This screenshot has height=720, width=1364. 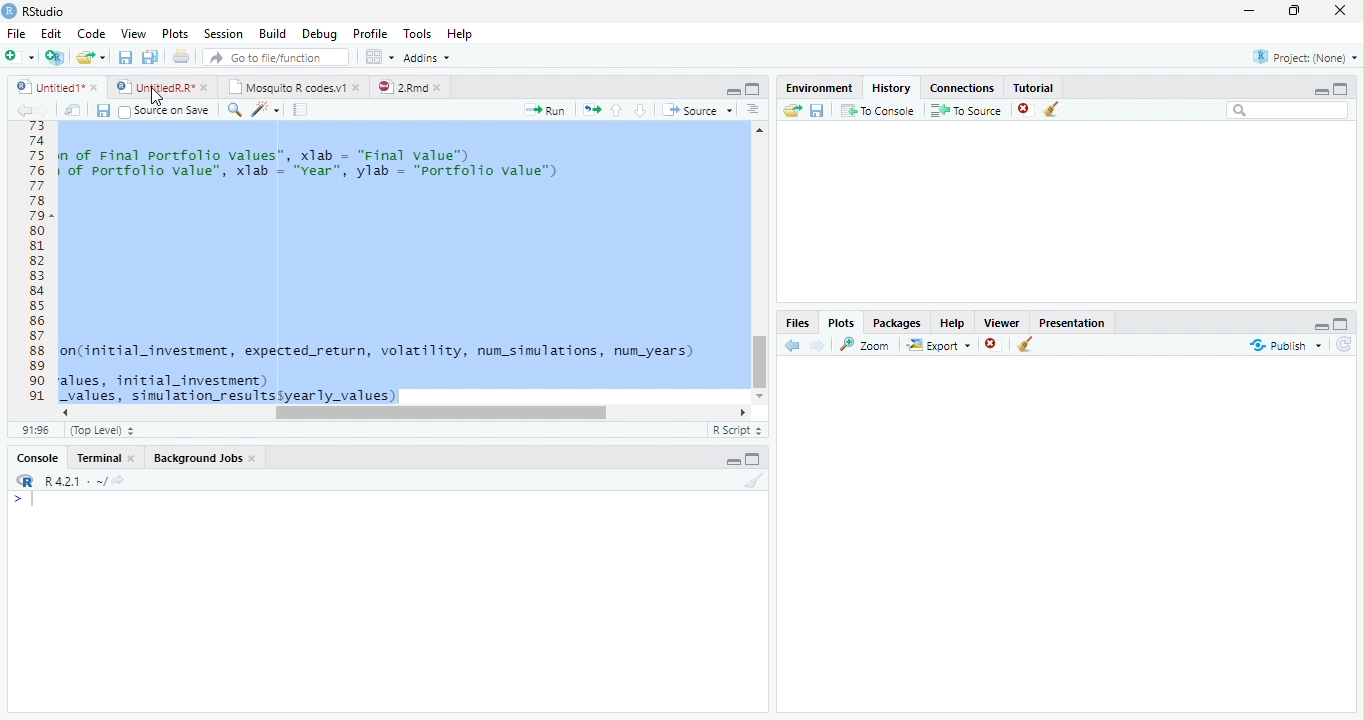 I want to click on Export, so click(x=937, y=345).